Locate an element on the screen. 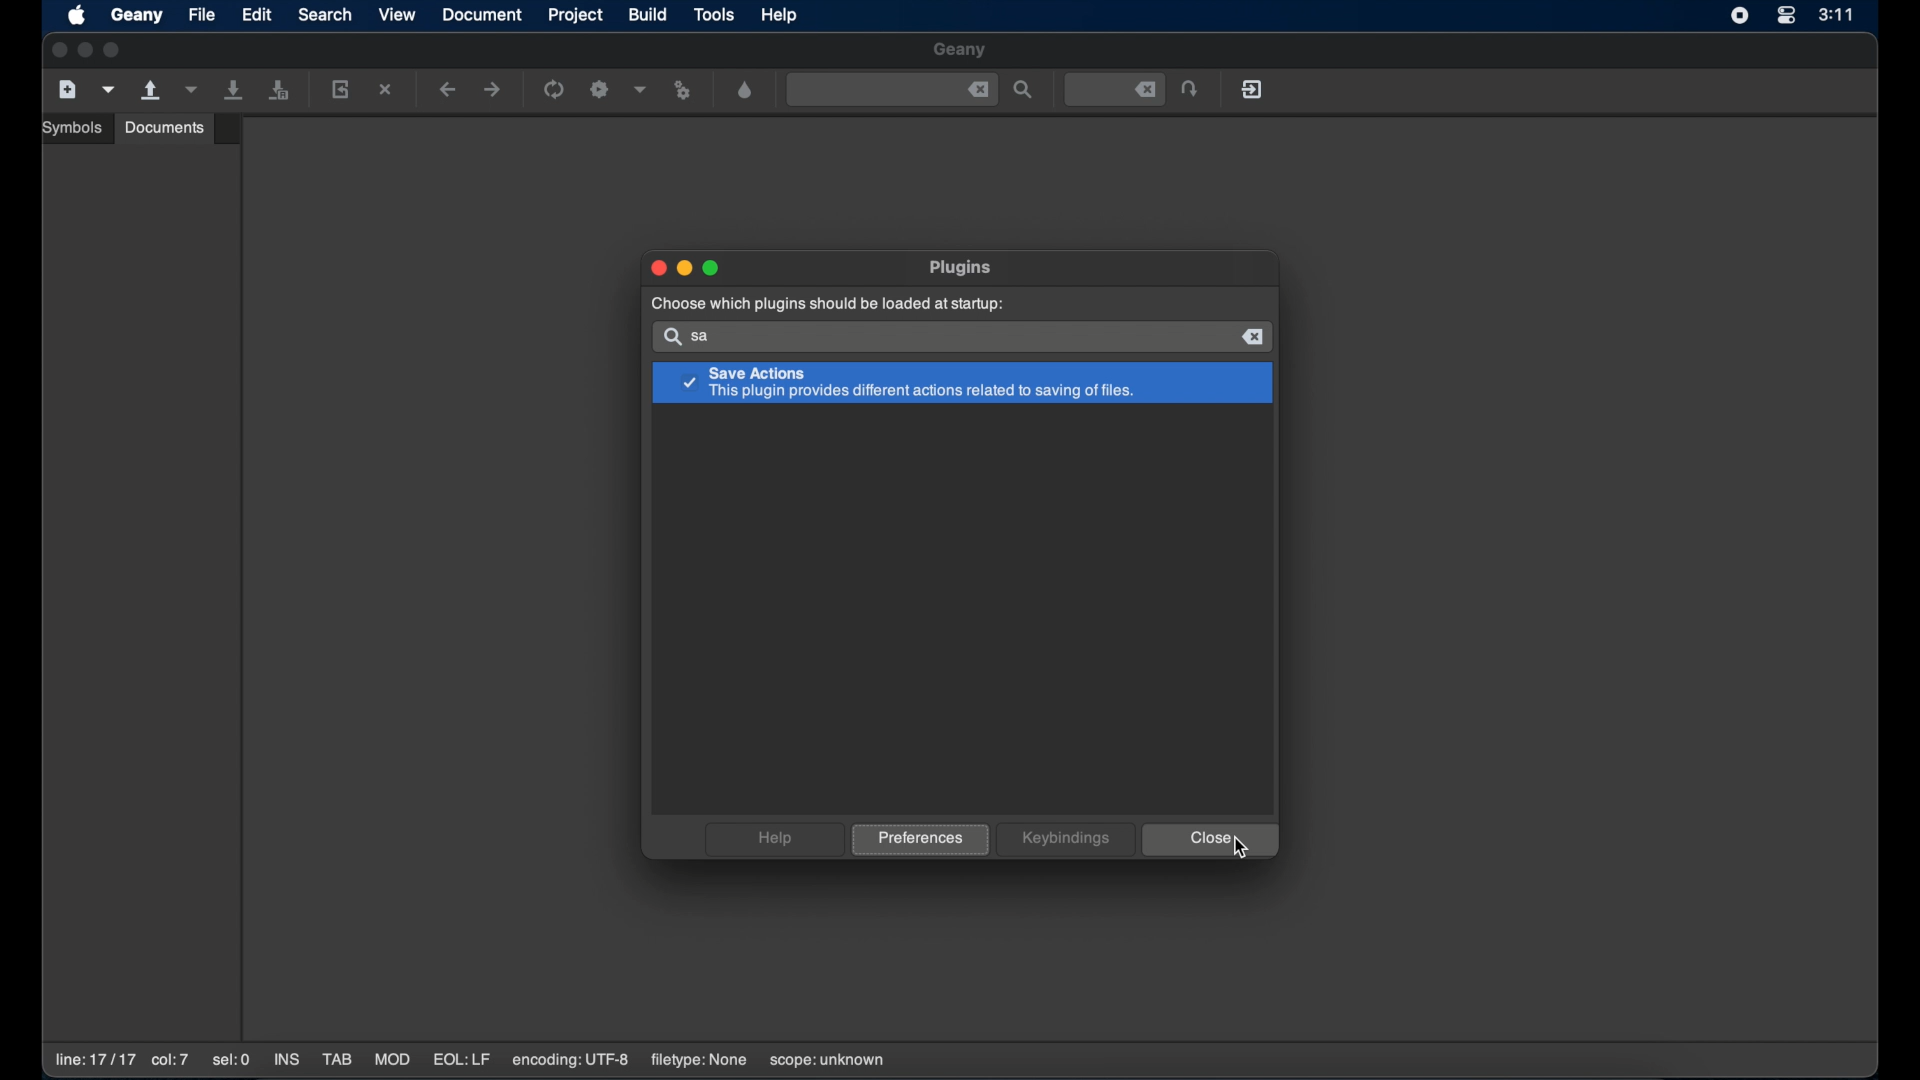  minimize is located at coordinates (86, 51).